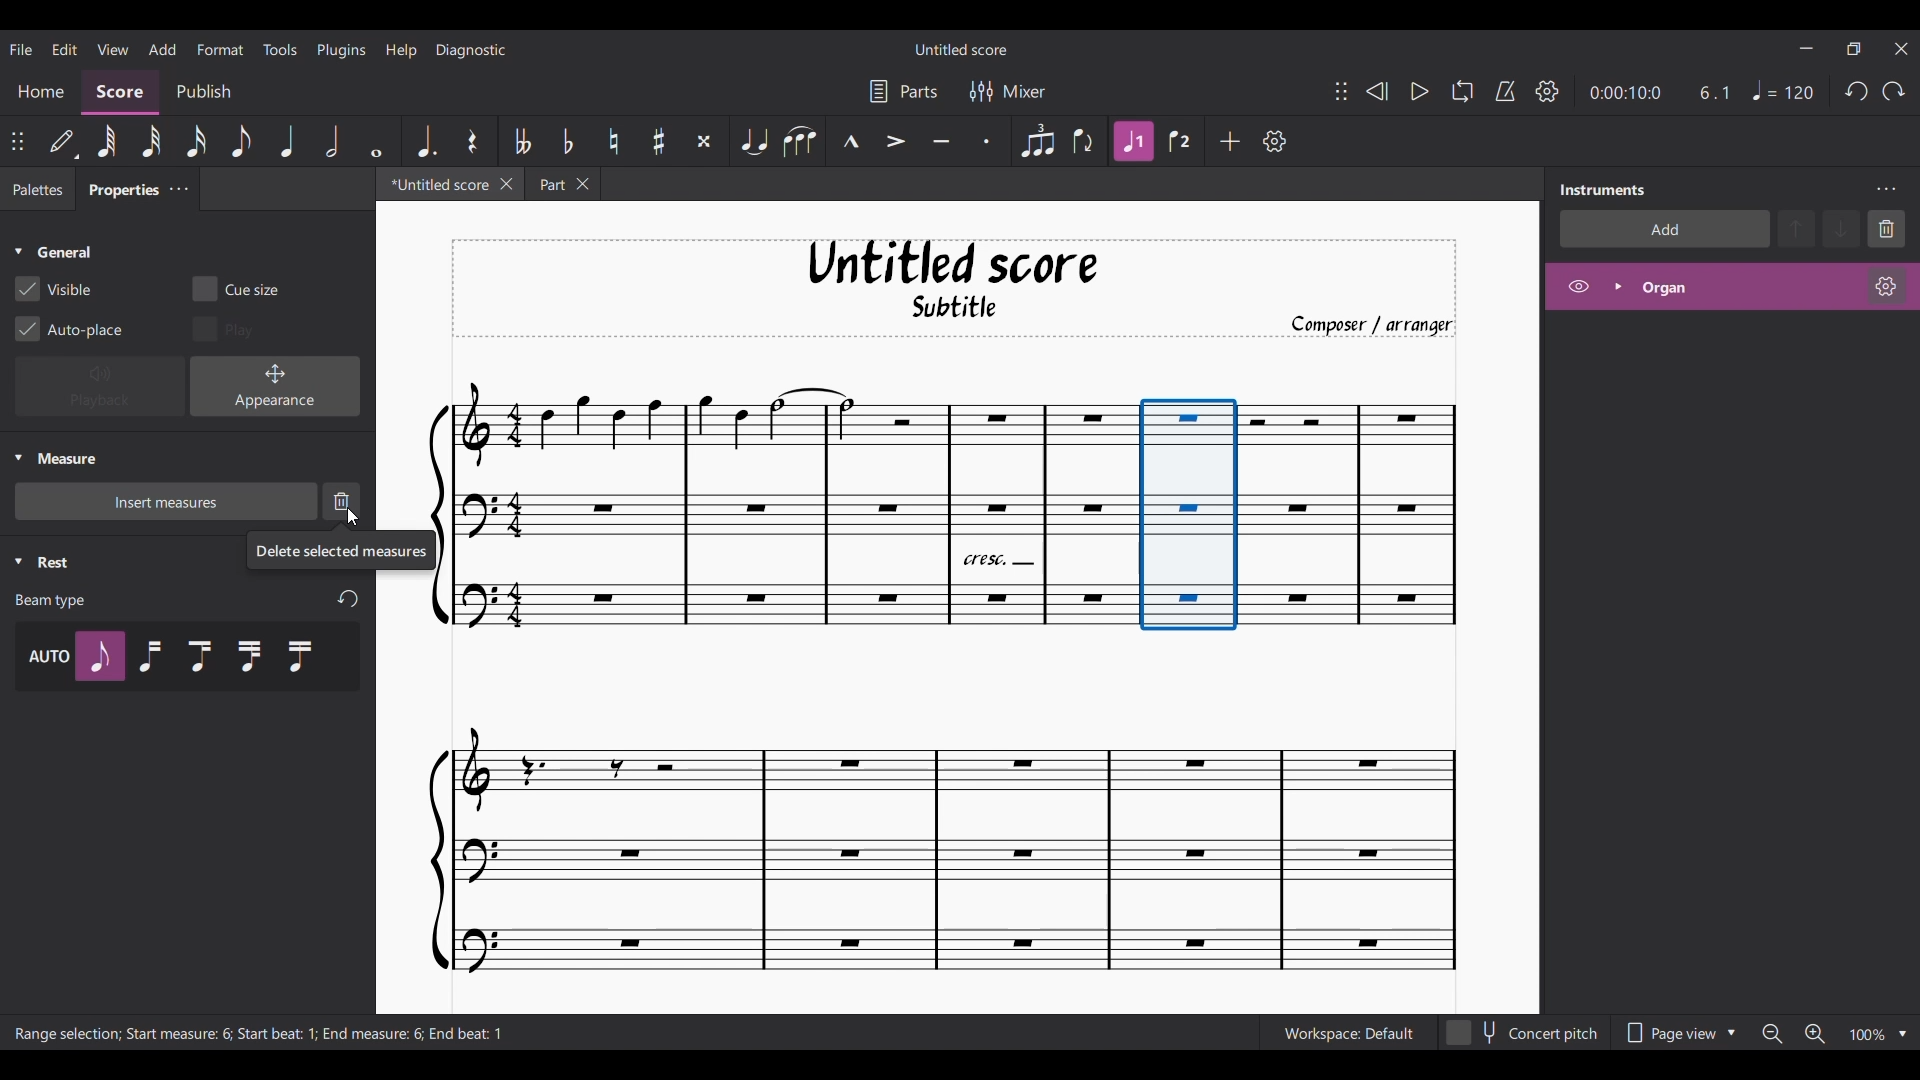  What do you see at coordinates (1772, 1033) in the screenshot?
I see `Zoom out` at bounding box center [1772, 1033].